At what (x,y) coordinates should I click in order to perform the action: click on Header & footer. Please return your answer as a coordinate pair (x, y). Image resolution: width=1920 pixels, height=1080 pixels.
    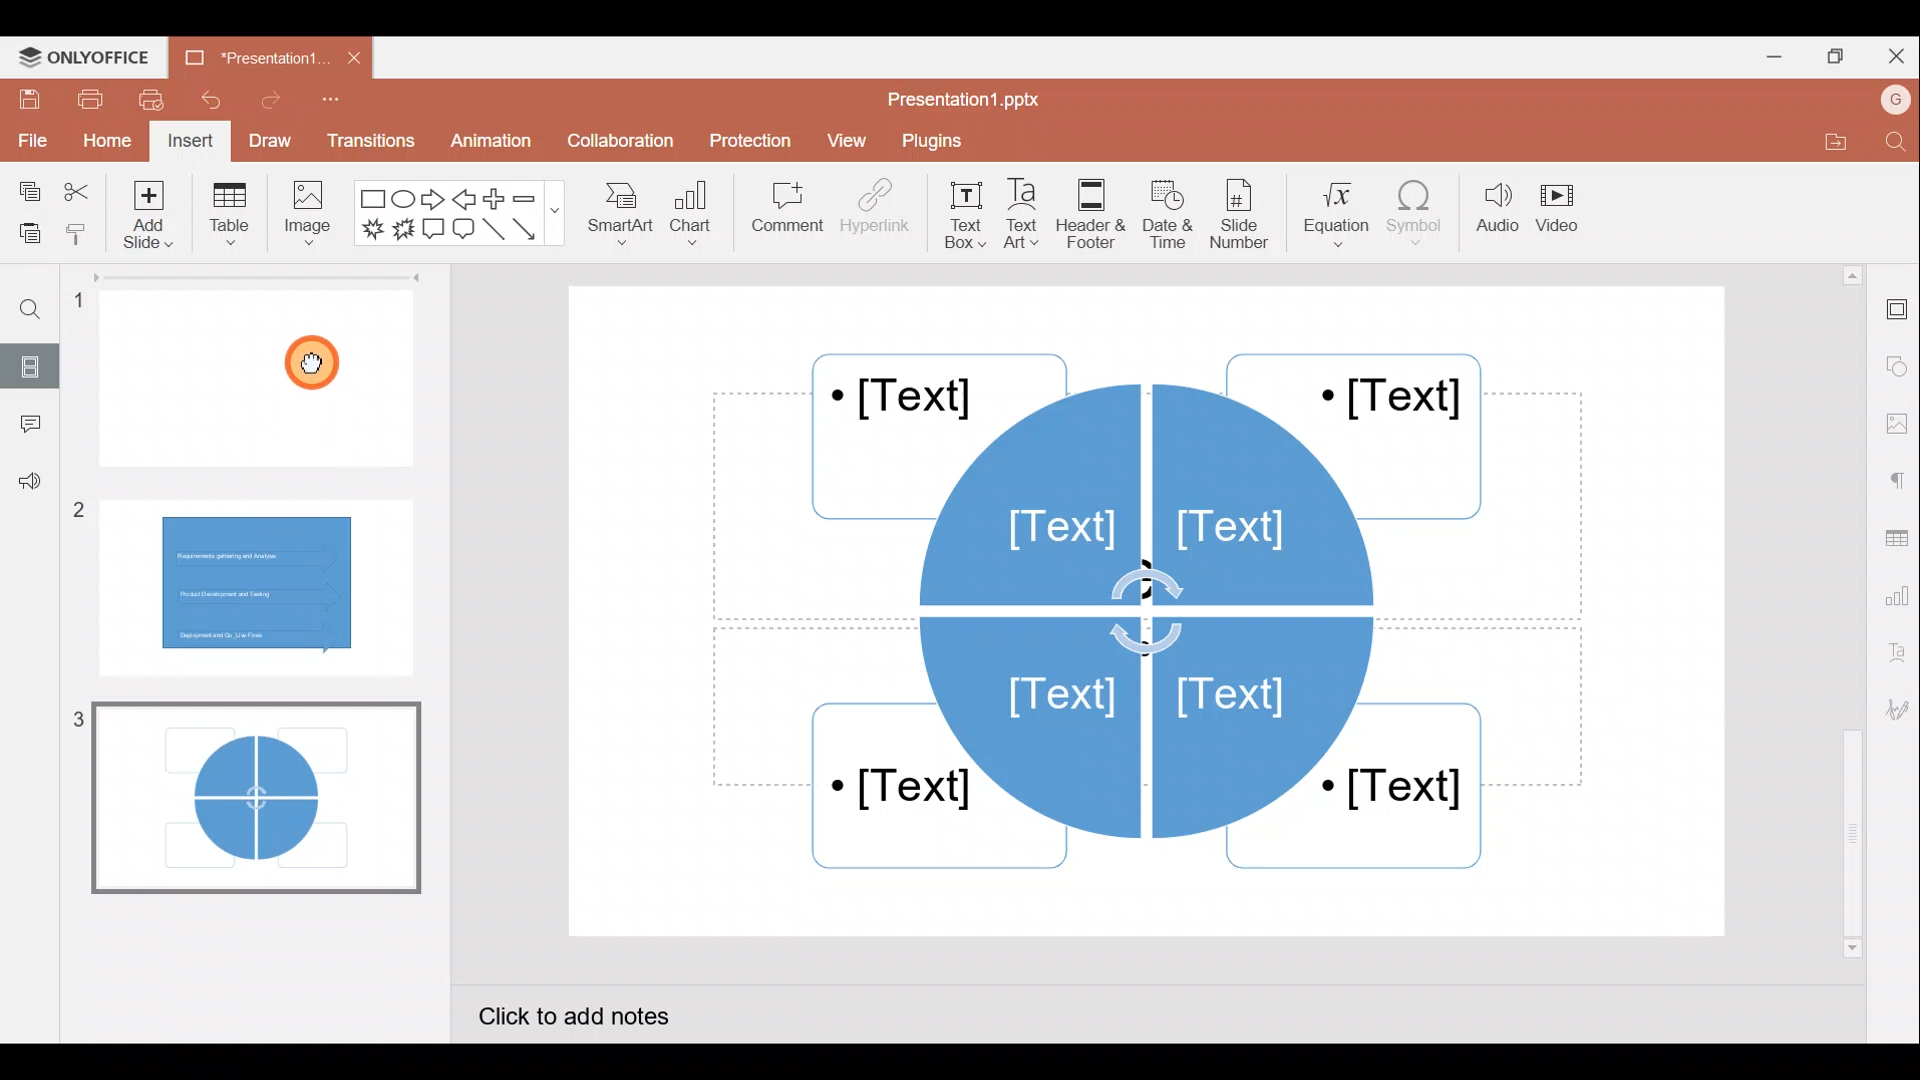
    Looking at the image, I should click on (1096, 214).